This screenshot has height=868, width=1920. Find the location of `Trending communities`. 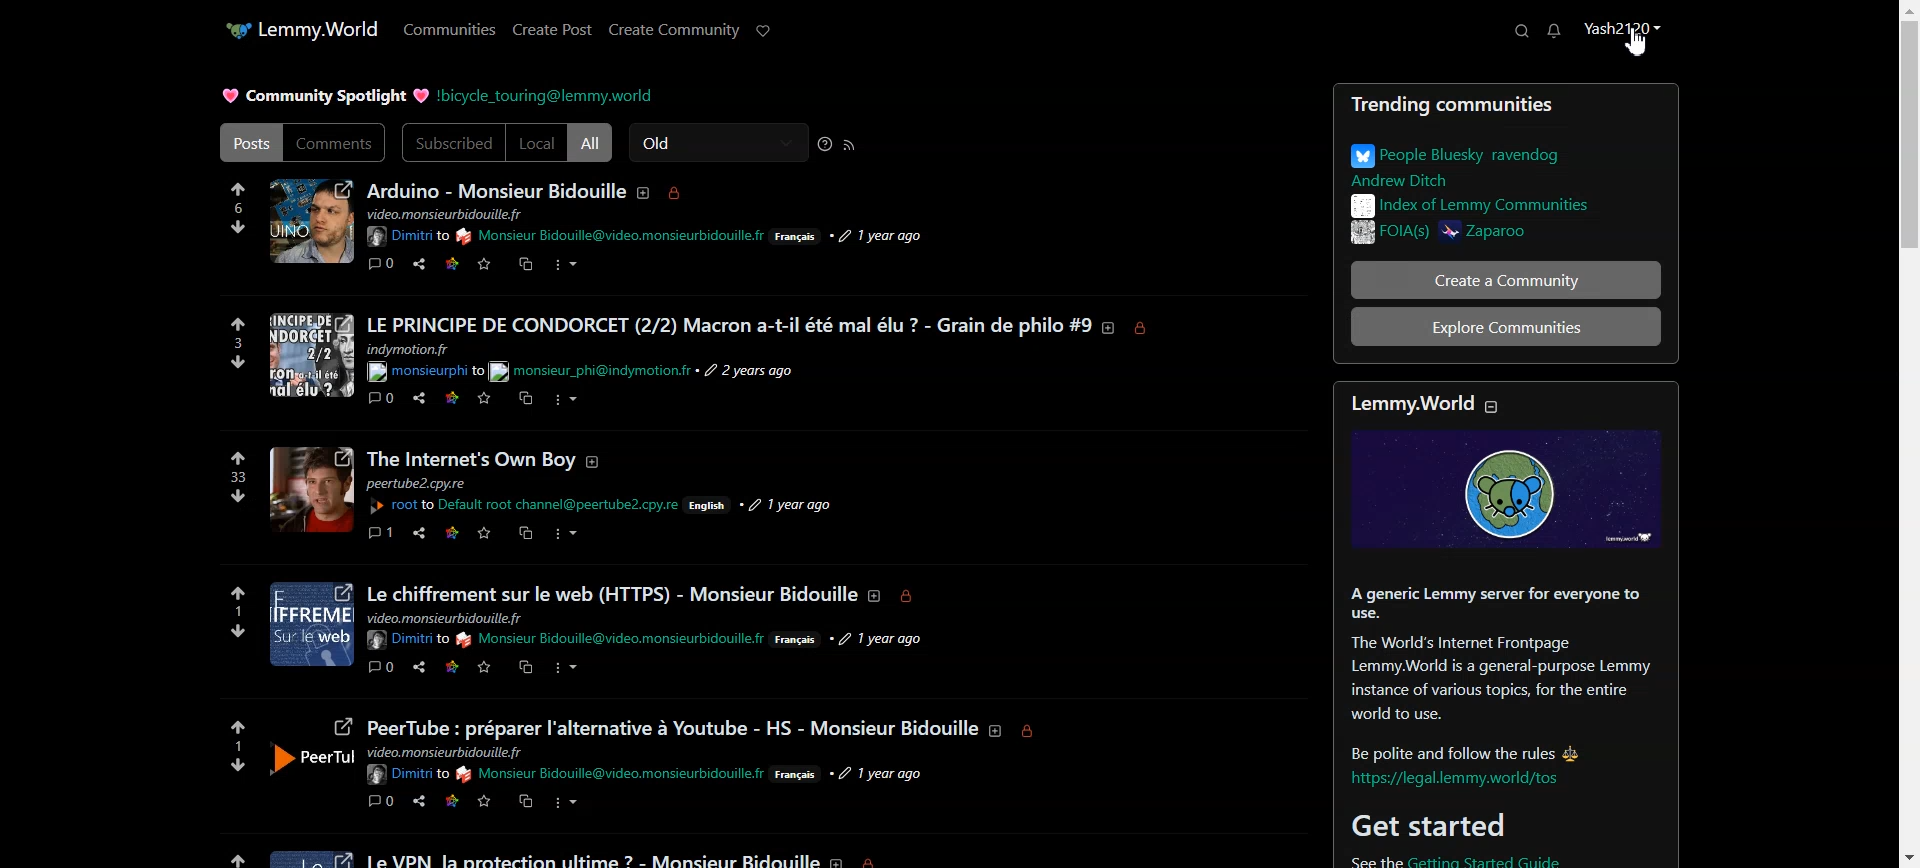

Trending communities is located at coordinates (1507, 107).